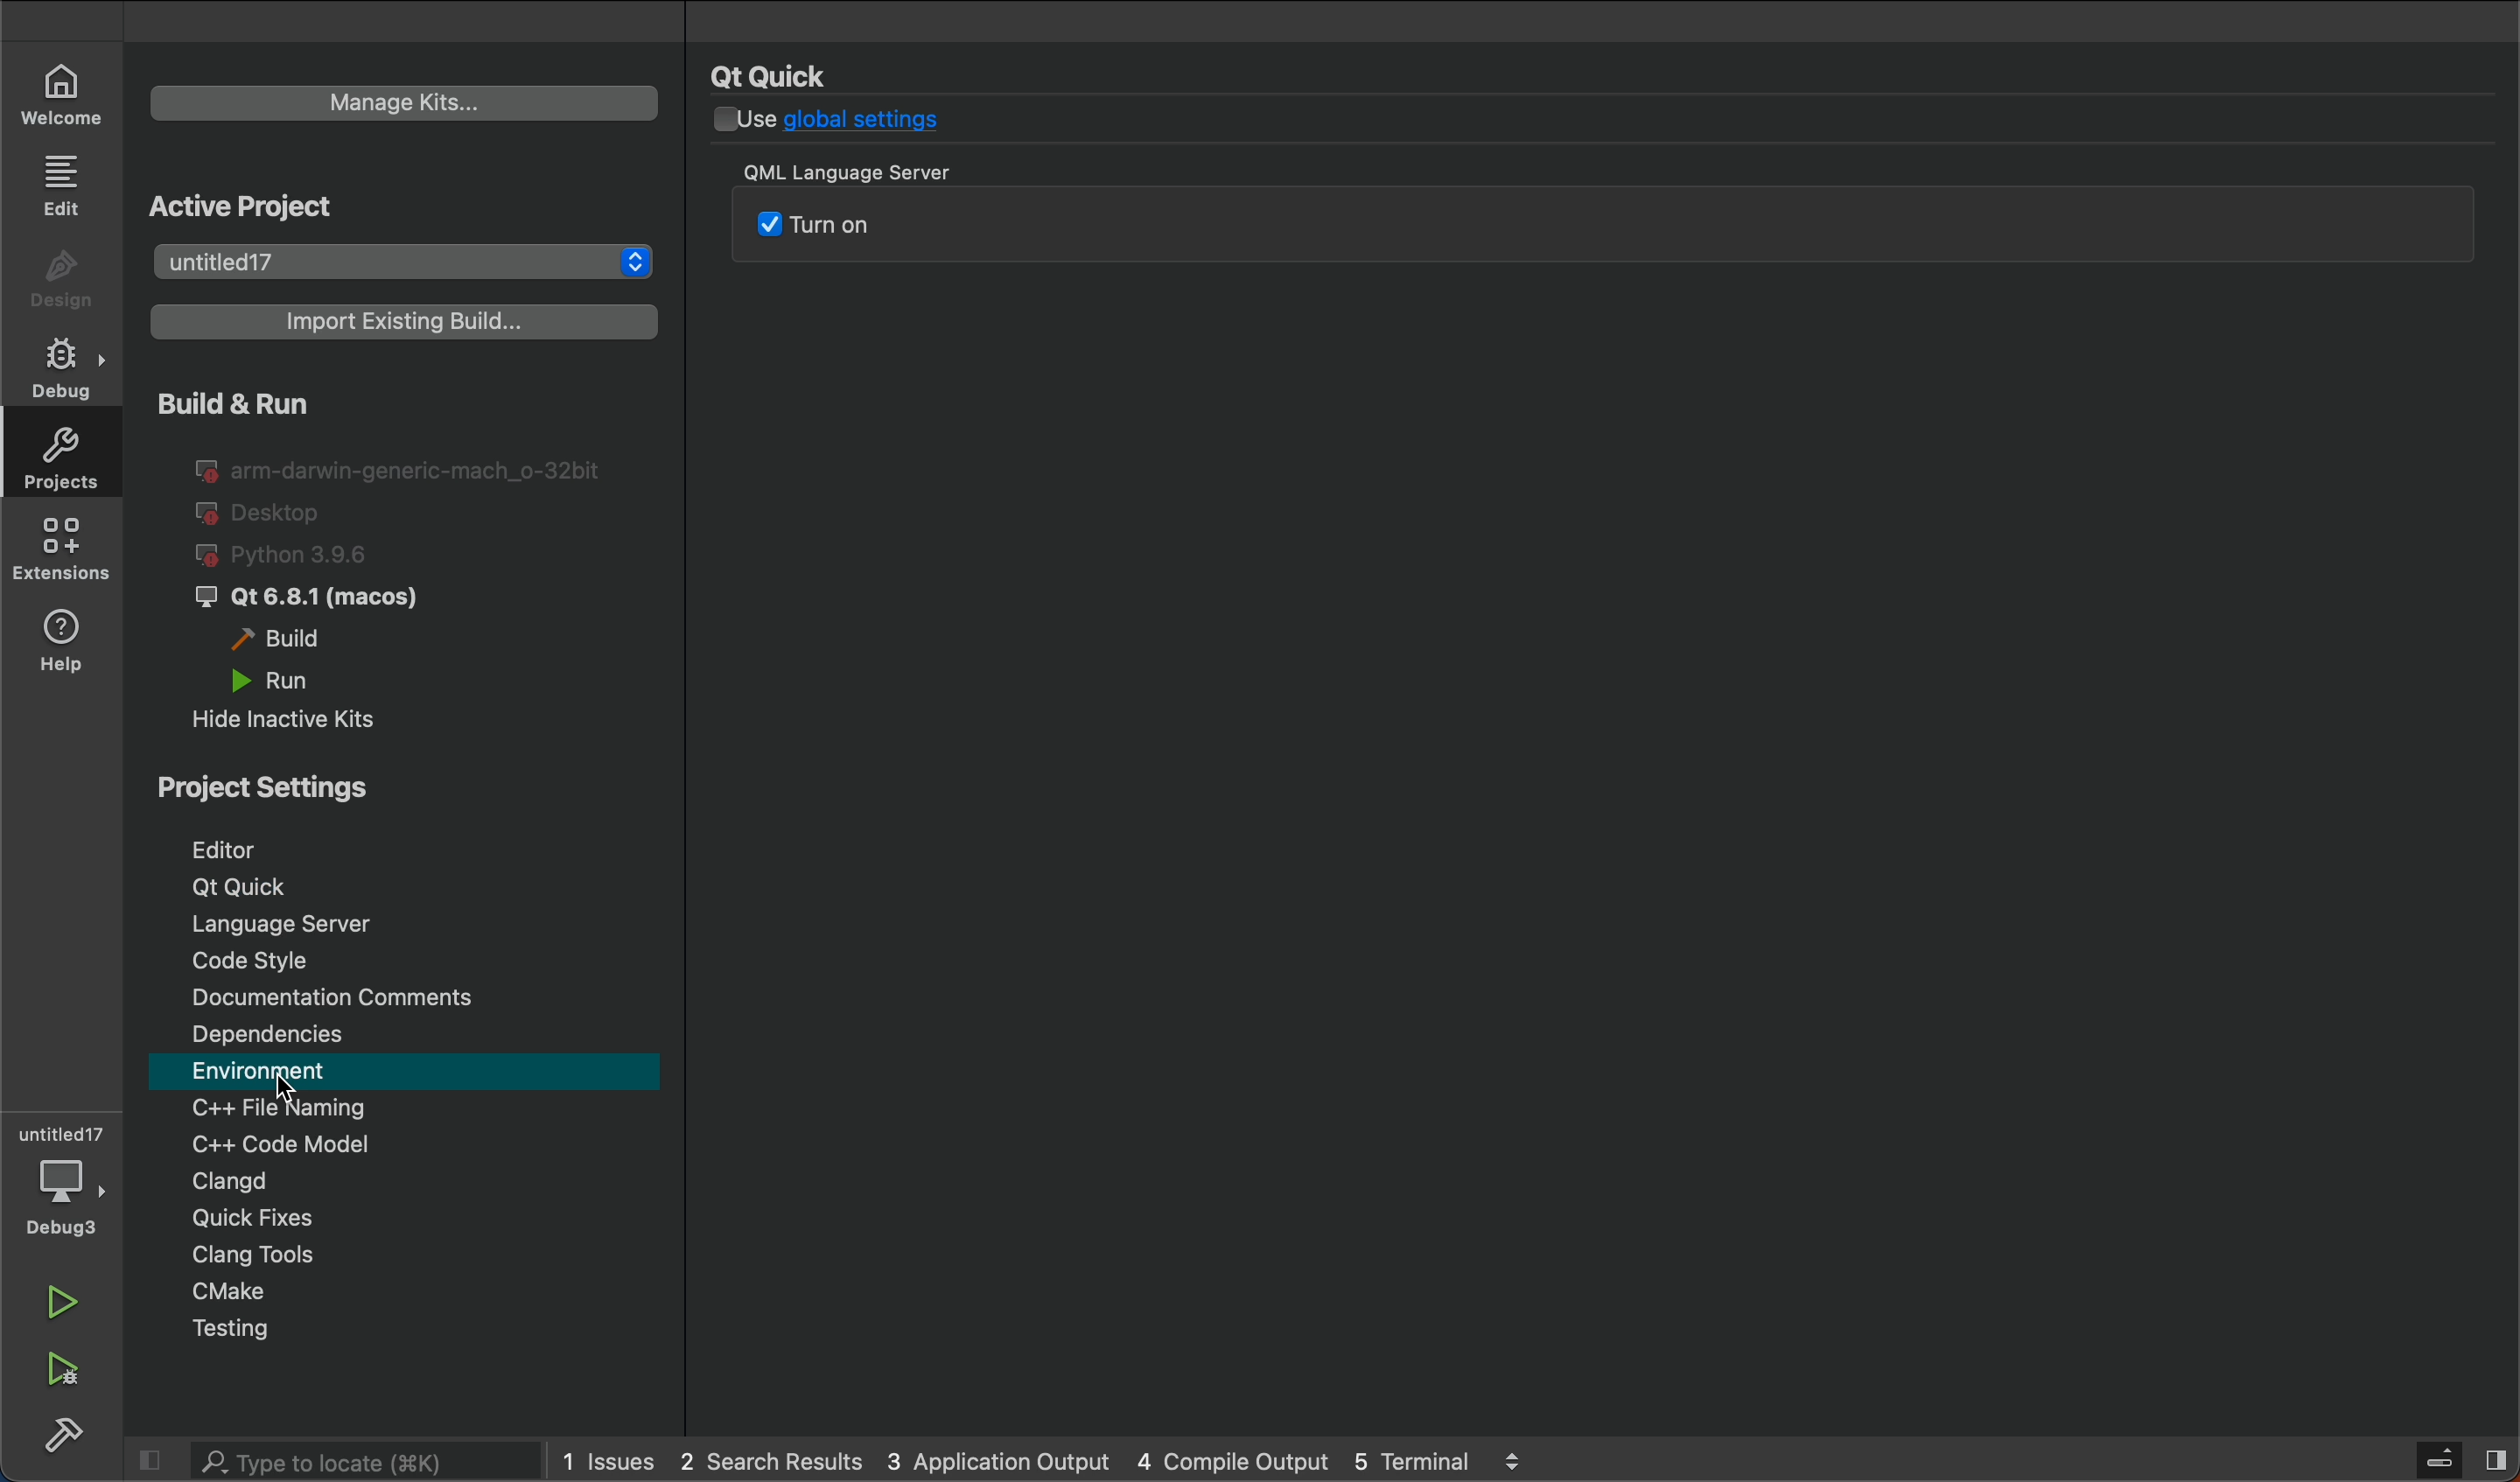 The width and height of the screenshot is (2520, 1482). Describe the element at coordinates (70, 1372) in the screenshot. I see `run and debug` at that location.